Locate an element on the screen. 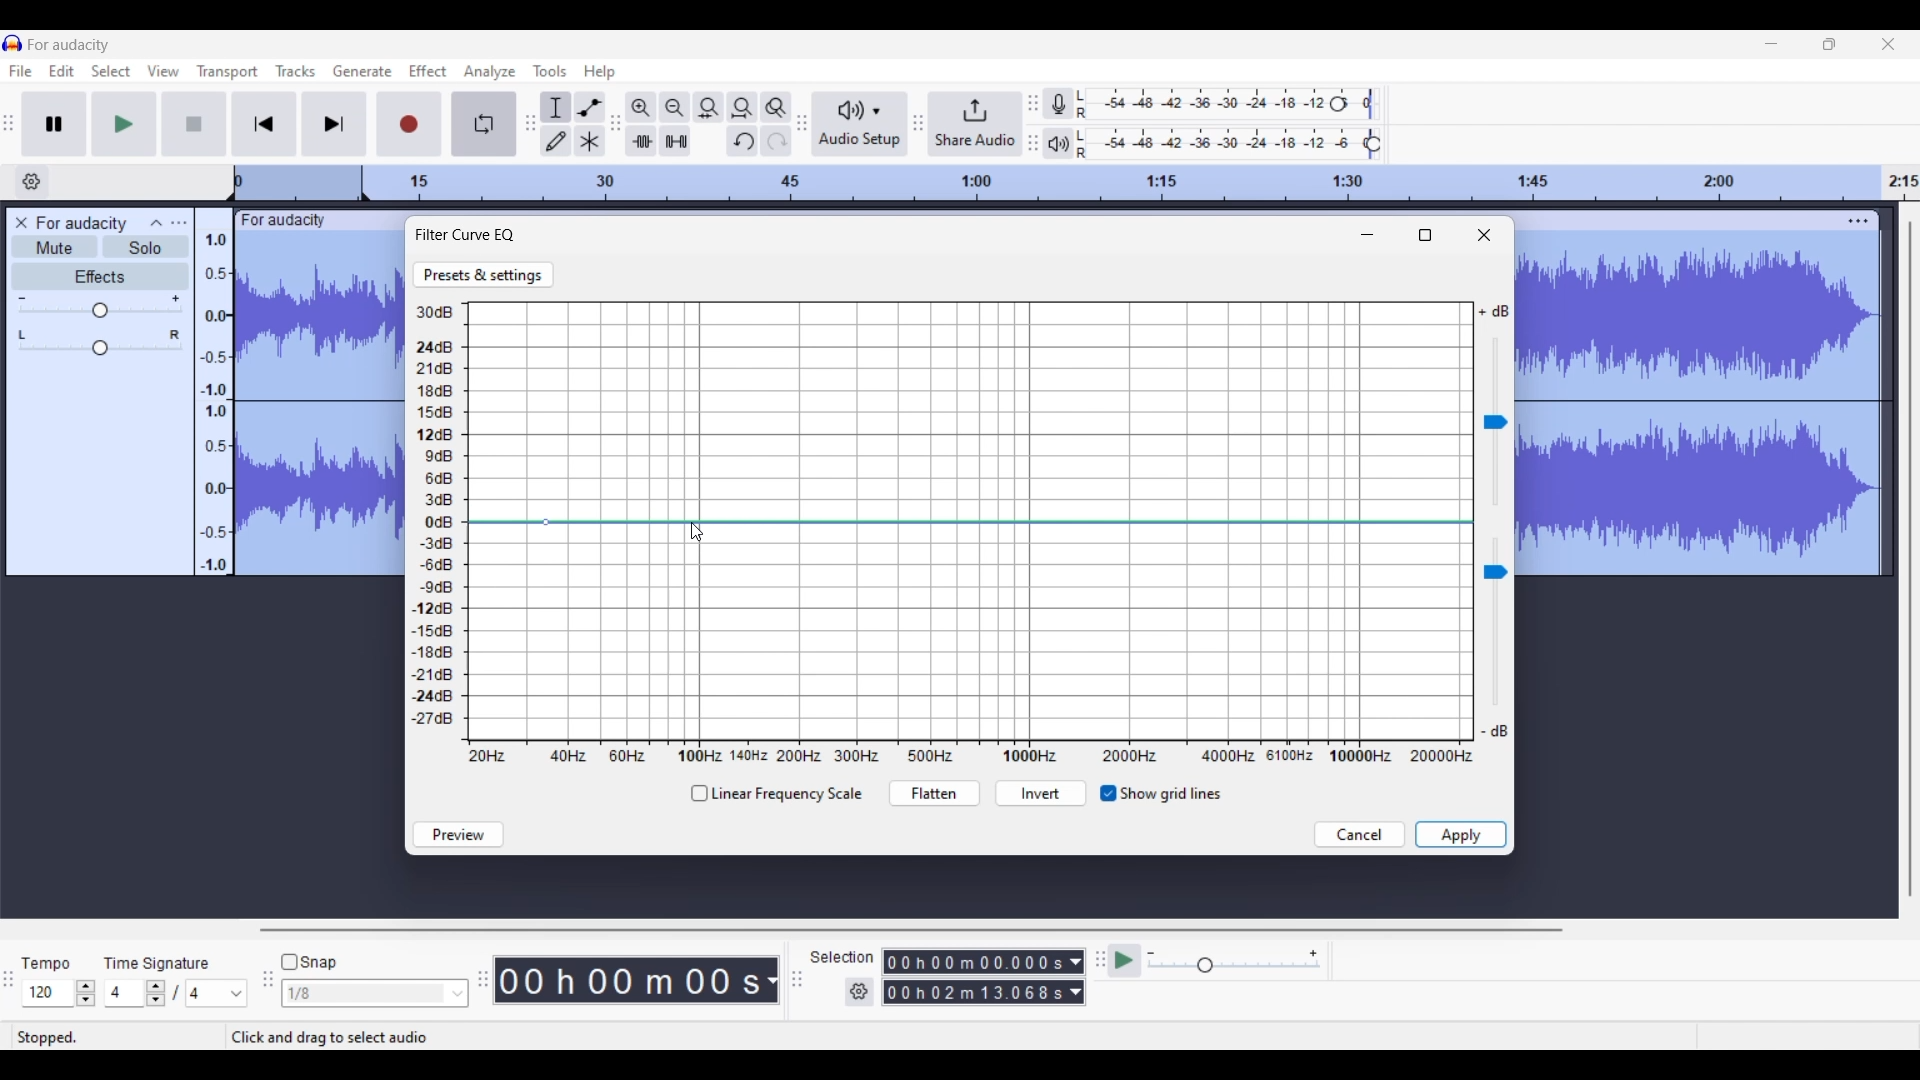 This screenshot has height=1080, width=1920. Envelop tool is located at coordinates (590, 107).